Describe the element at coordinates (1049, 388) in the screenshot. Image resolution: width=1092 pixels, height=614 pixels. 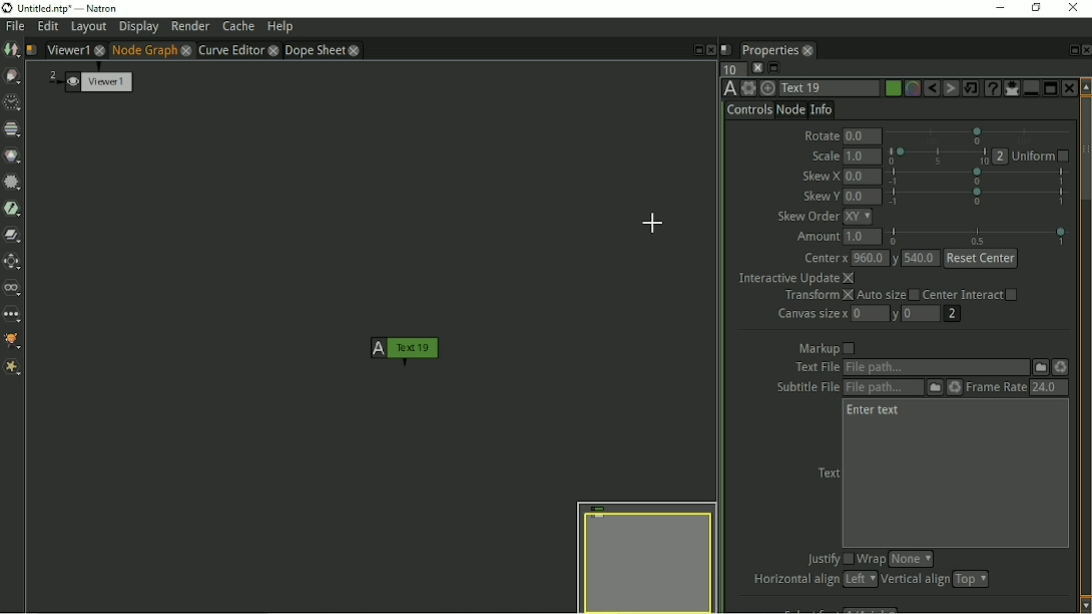
I see `24` at that location.